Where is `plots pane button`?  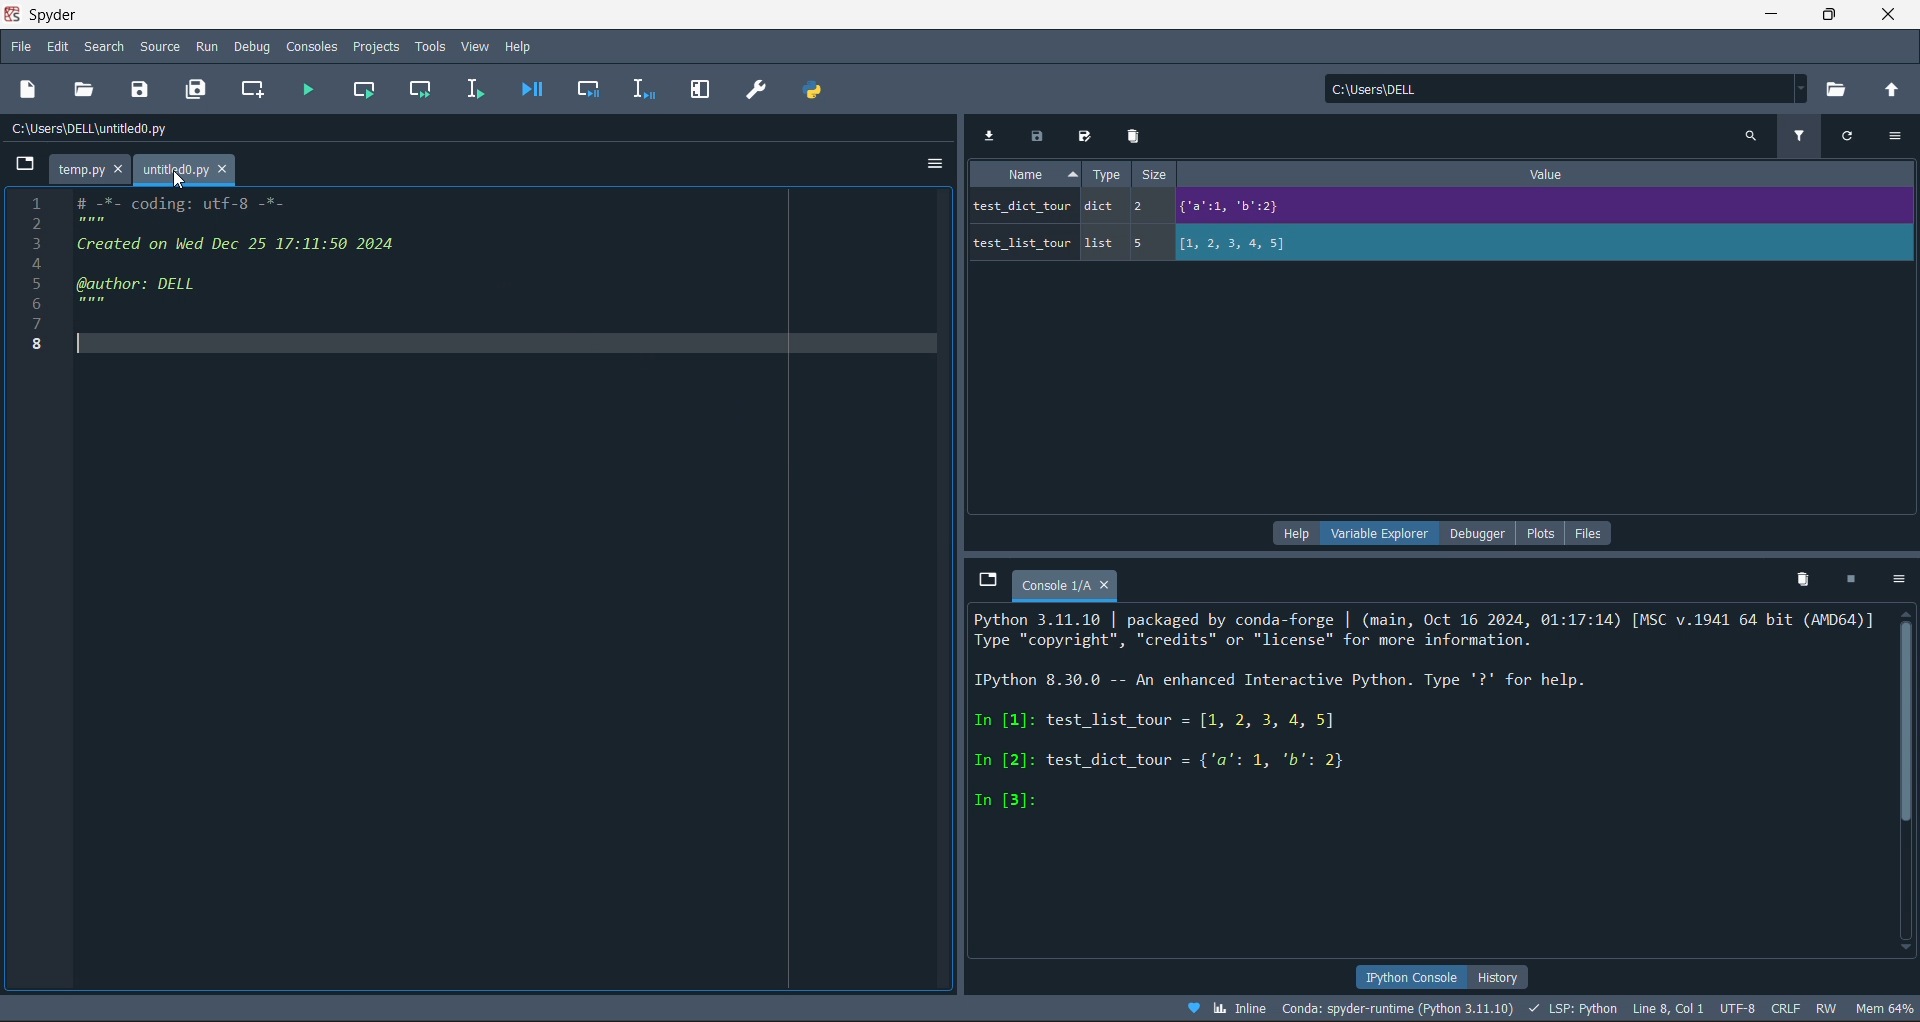
plots pane button is located at coordinates (1538, 534).